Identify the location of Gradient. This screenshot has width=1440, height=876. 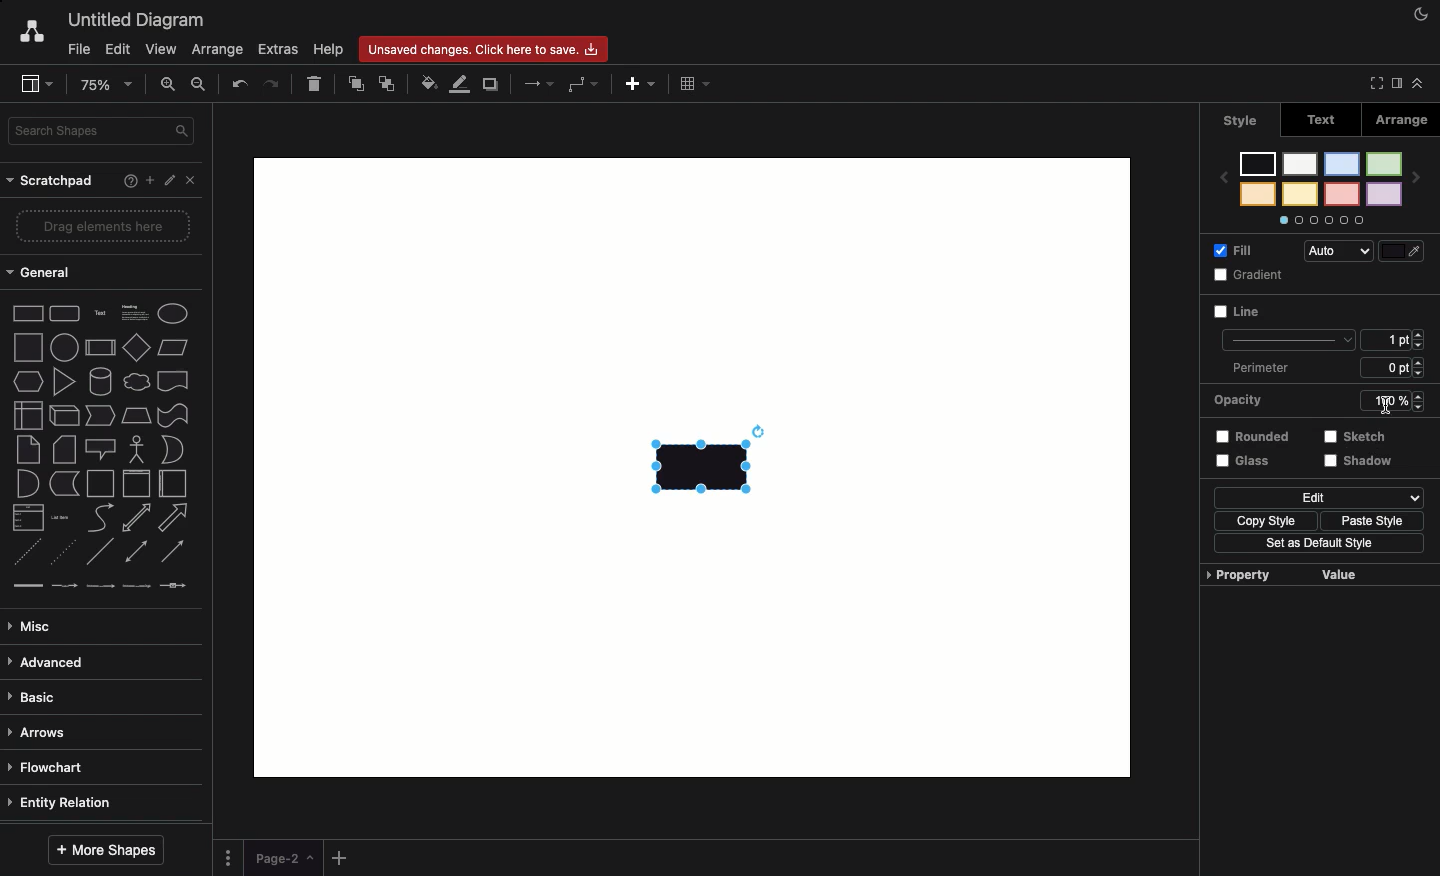
(1245, 277).